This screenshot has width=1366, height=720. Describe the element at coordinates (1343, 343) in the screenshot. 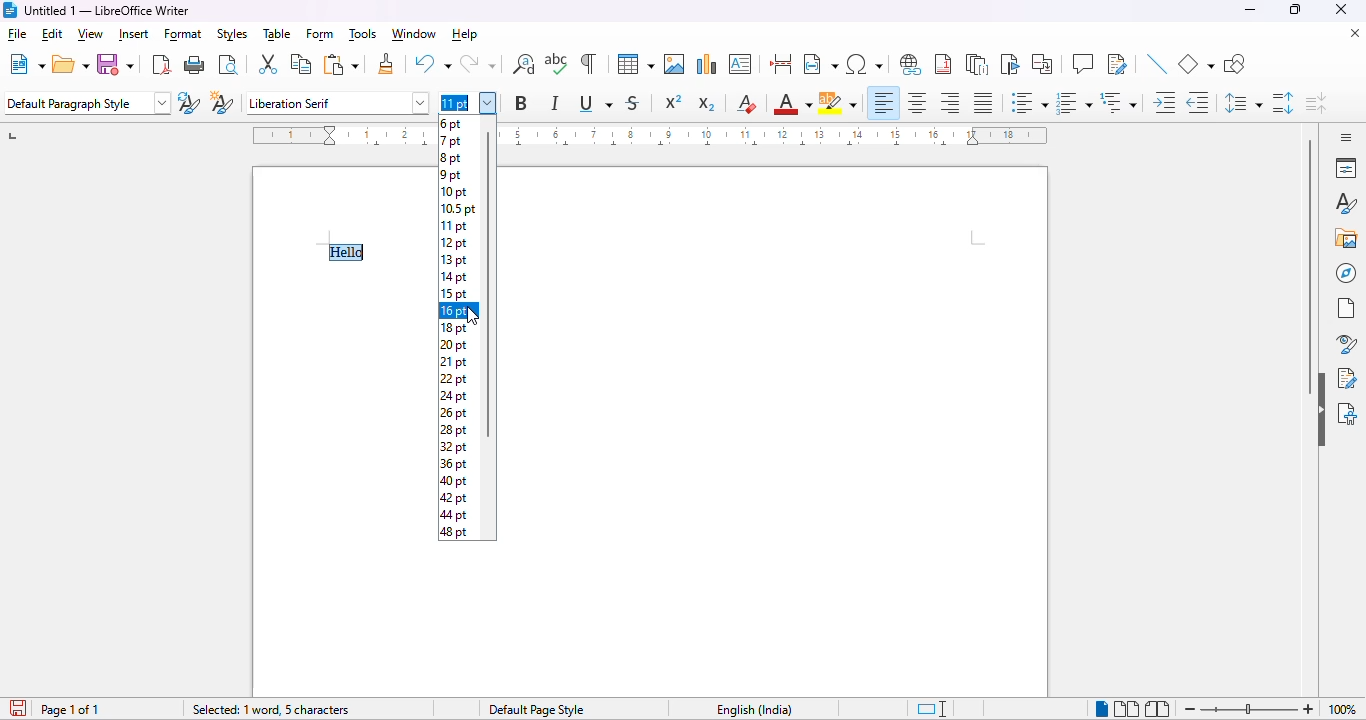

I see `style inspector` at that location.